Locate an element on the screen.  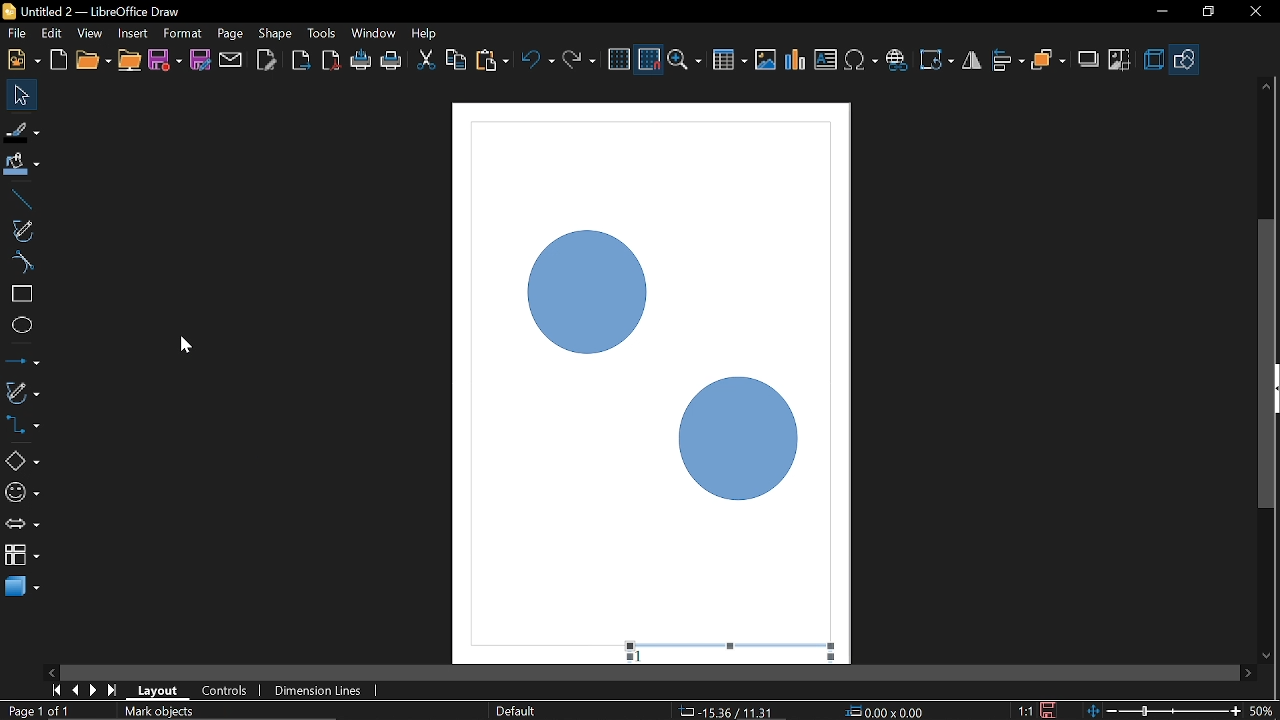
Save is located at coordinates (166, 62).